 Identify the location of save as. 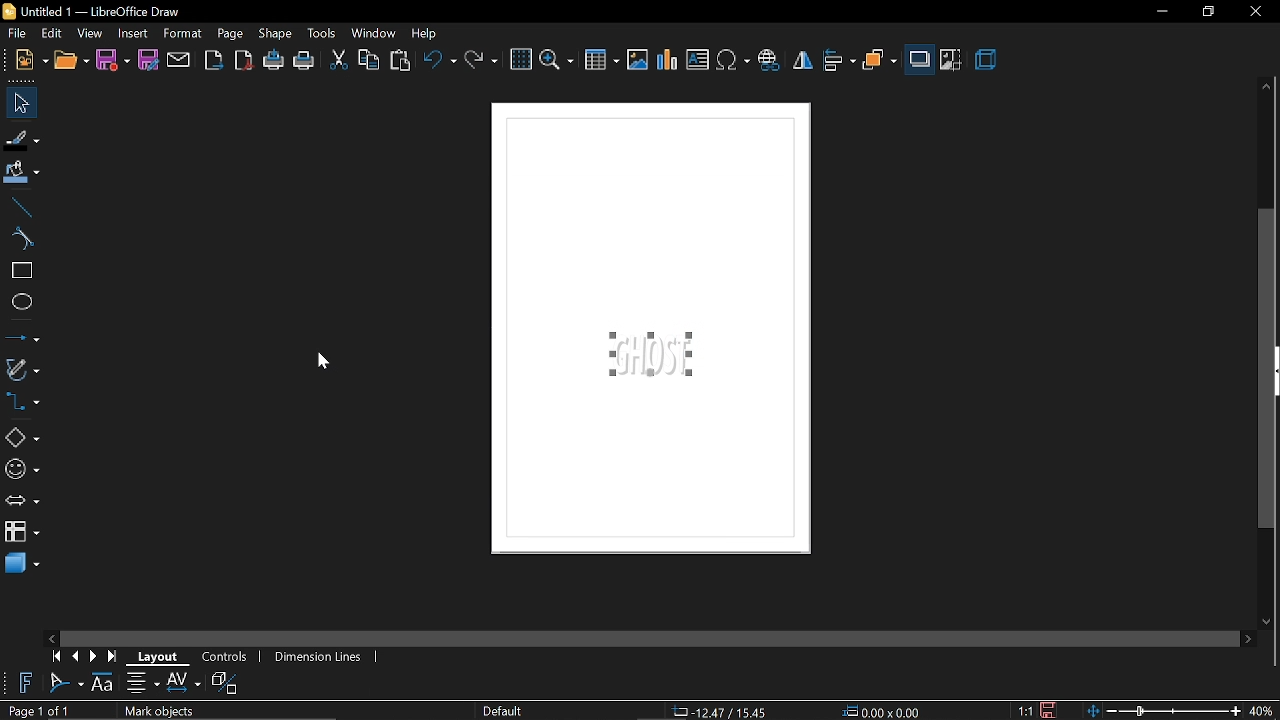
(149, 60).